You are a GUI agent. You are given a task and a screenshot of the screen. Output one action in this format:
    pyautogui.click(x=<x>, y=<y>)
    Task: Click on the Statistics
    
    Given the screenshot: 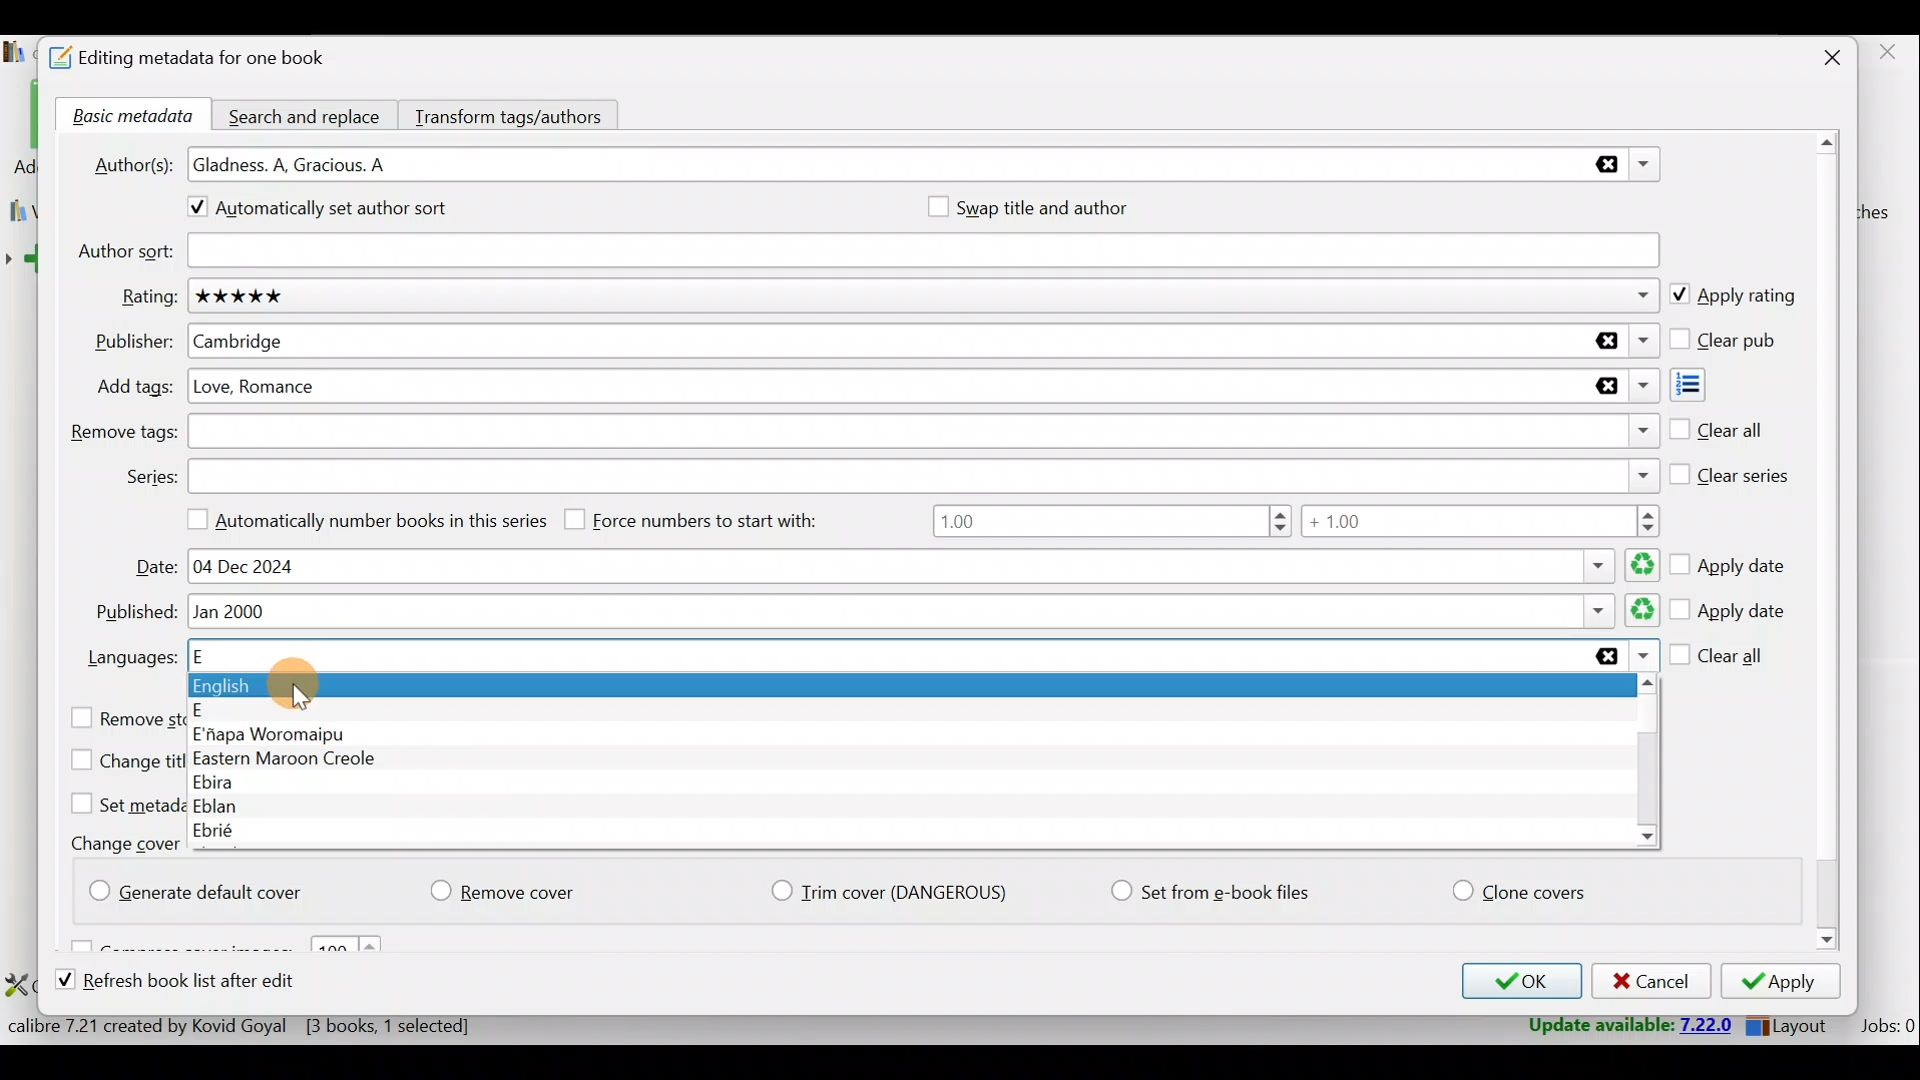 What is the action you would take?
    pyautogui.click(x=277, y=1025)
    